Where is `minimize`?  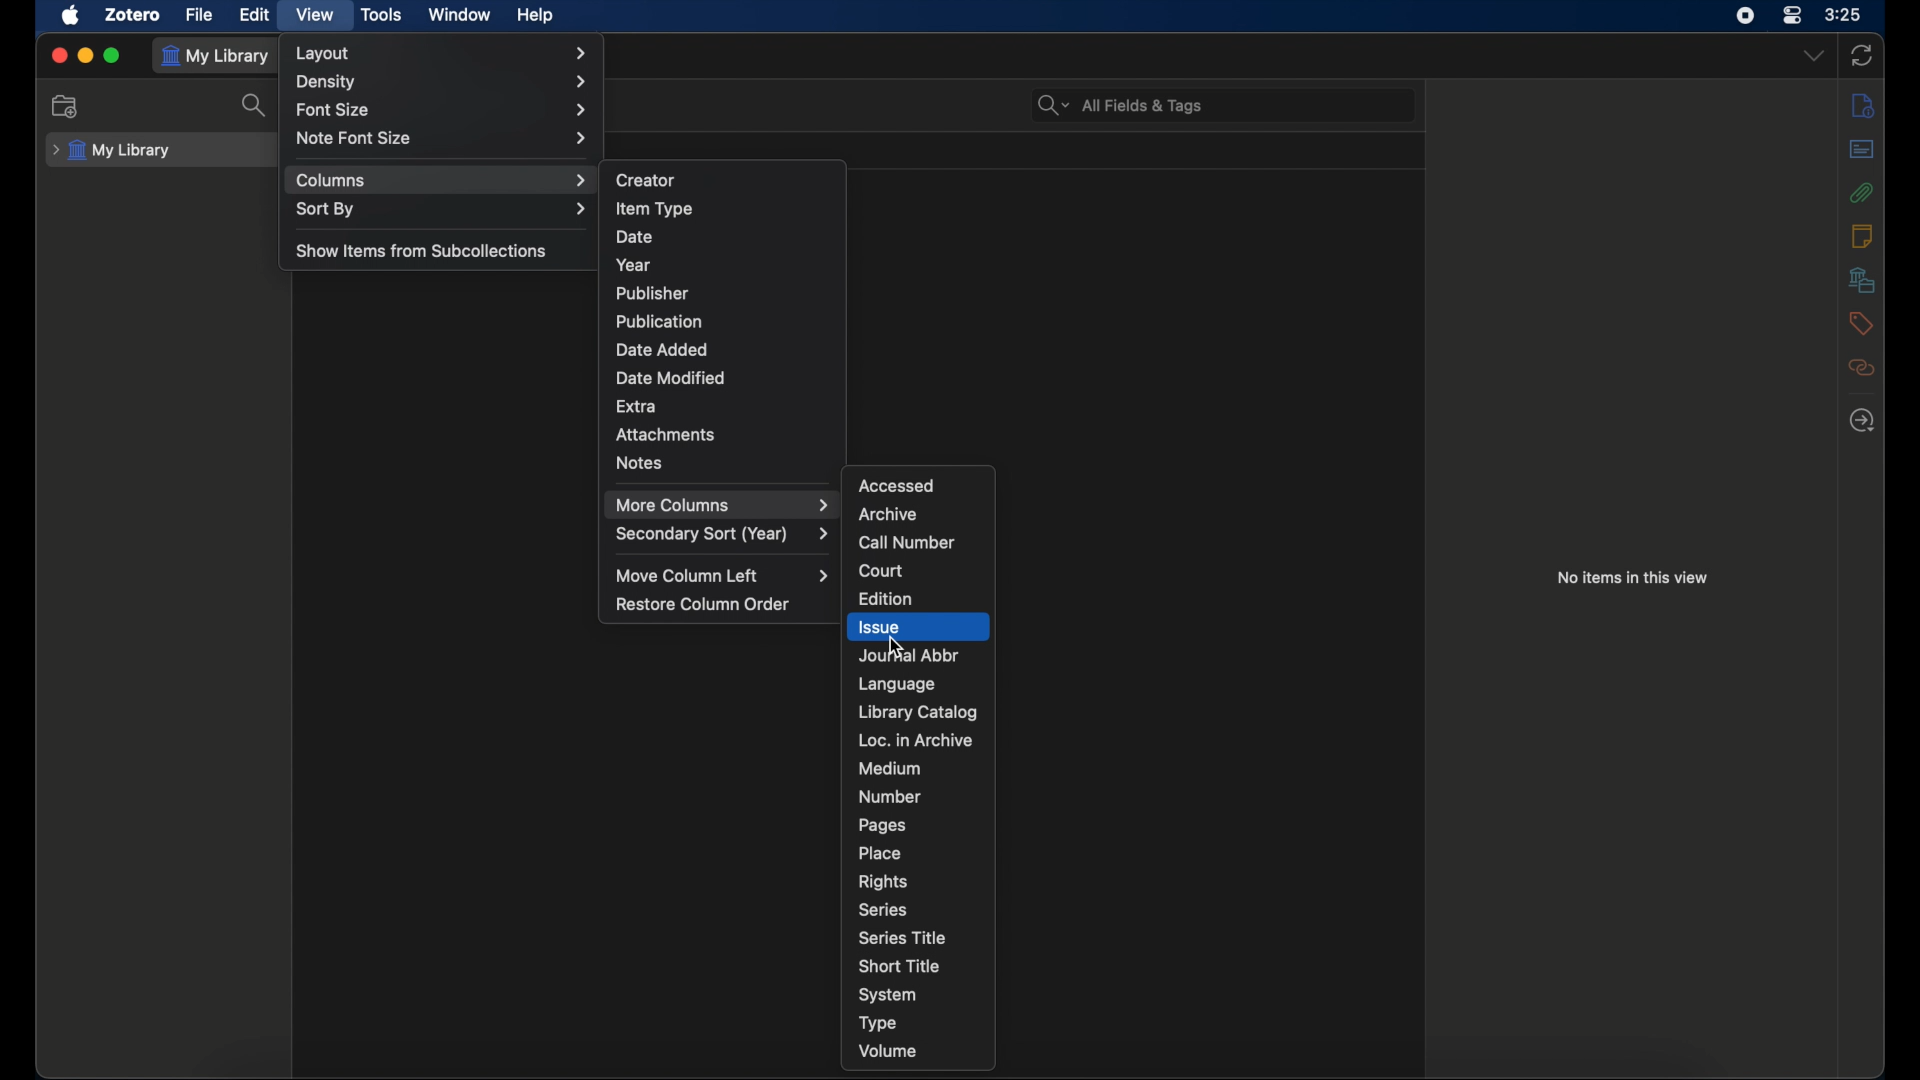
minimize is located at coordinates (86, 55).